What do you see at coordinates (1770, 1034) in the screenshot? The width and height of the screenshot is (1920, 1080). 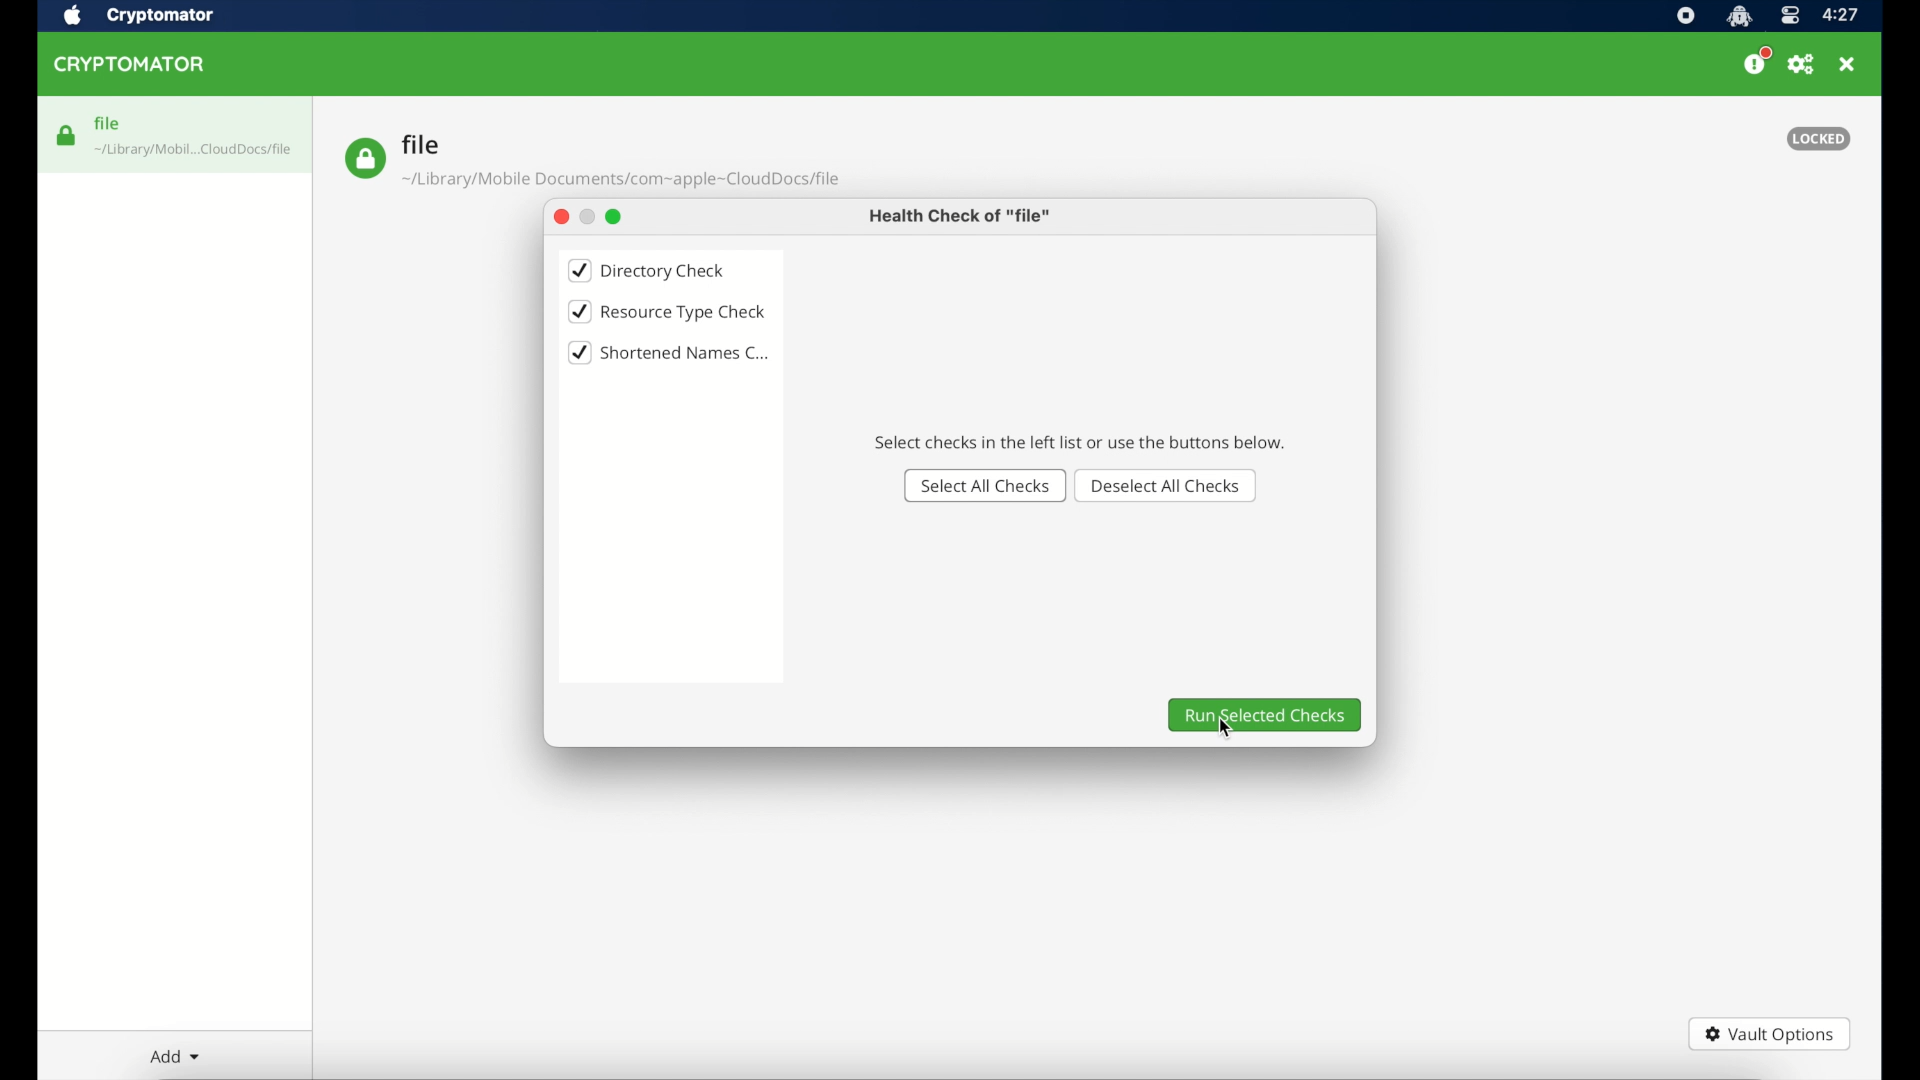 I see `vault options` at bounding box center [1770, 1034].